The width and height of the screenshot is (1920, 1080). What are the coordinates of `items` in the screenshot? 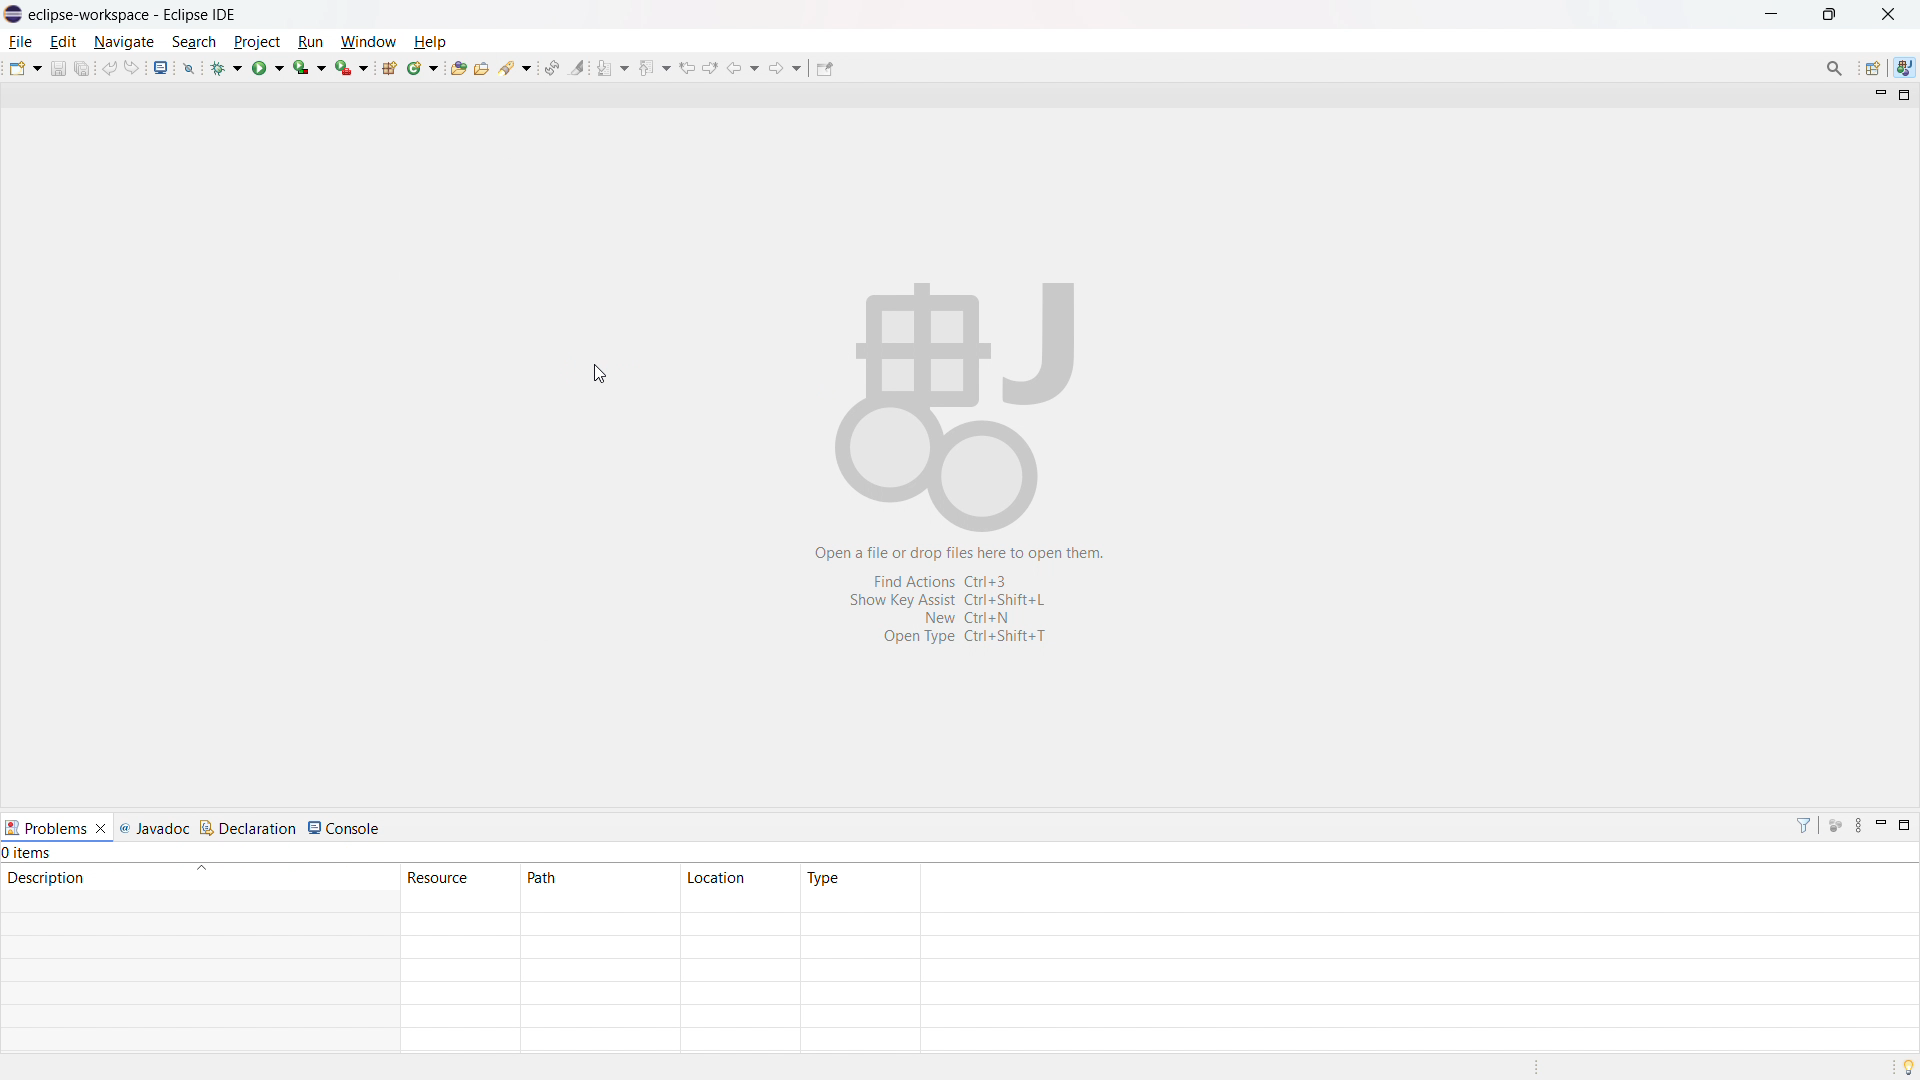 It's located at (28, 853).